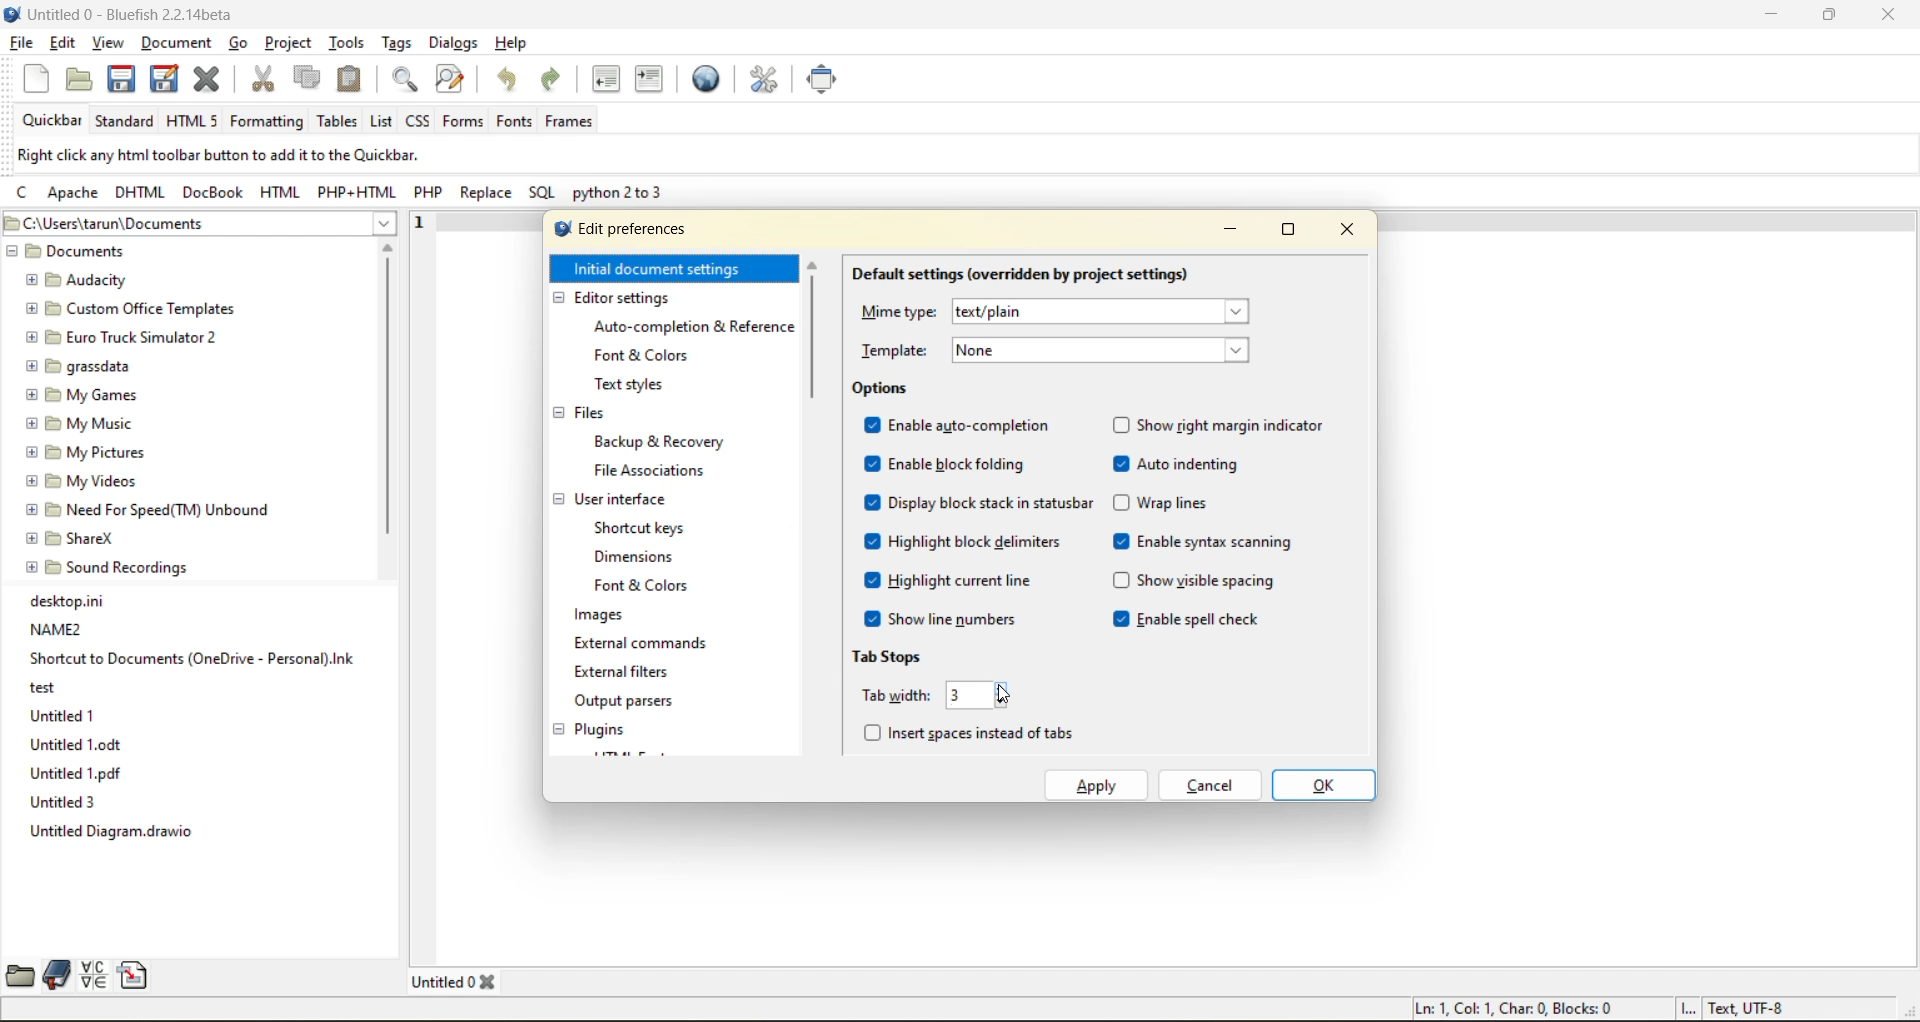 Image resolution: width=1920 pixels, height=1022 pixels. I want to click on # [9 Euro Truck Simulator 2, so click(118, 336).